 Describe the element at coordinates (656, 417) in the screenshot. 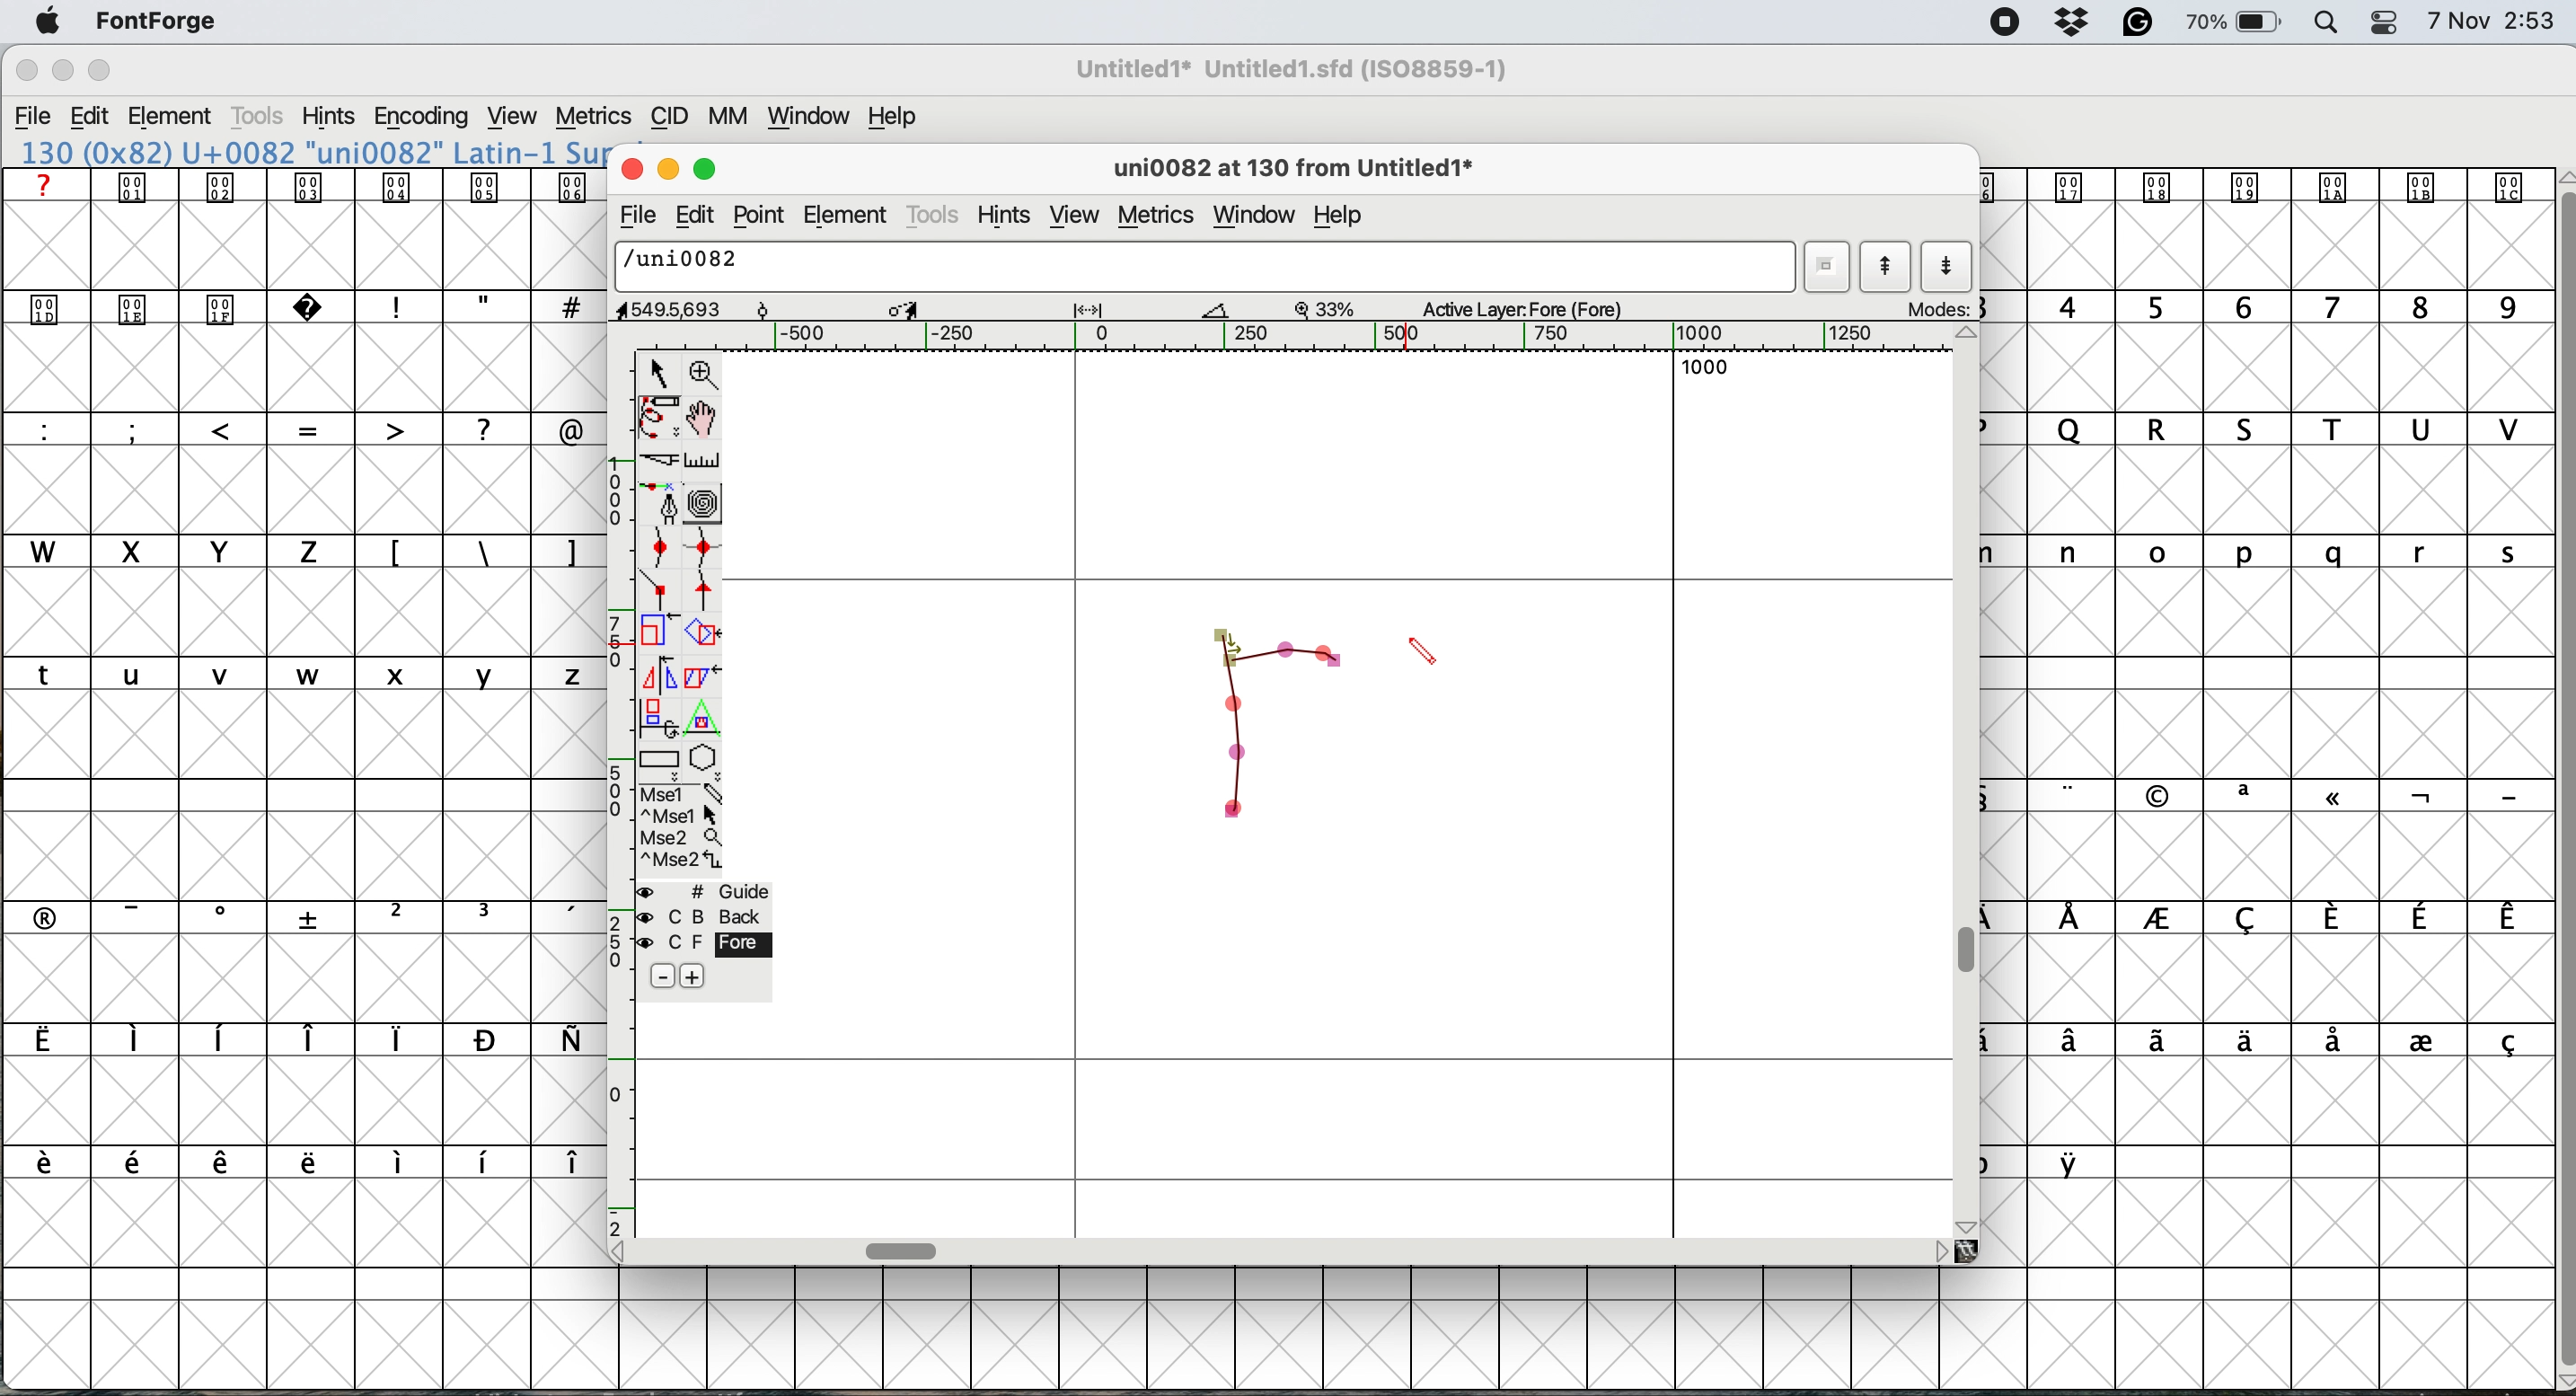

I see `draw freehand curve` at that location.